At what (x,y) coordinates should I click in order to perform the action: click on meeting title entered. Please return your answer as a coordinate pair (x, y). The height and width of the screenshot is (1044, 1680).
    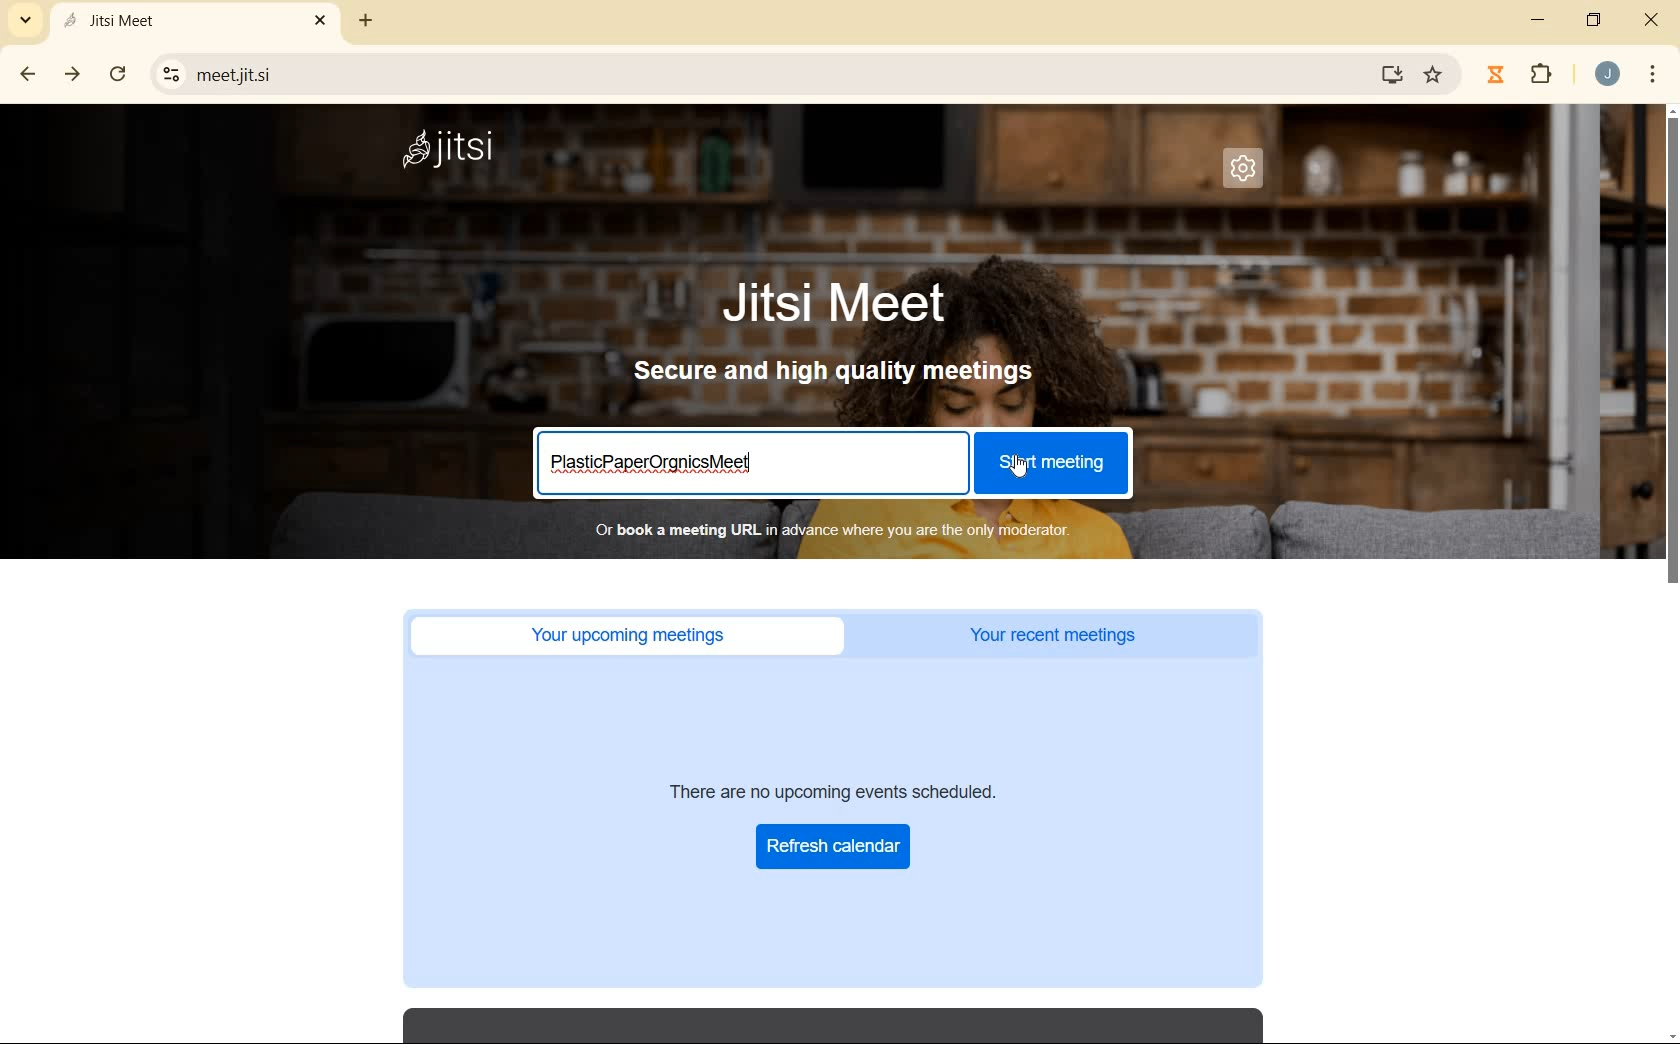
    Looking at the image, I should click on (676, 461).